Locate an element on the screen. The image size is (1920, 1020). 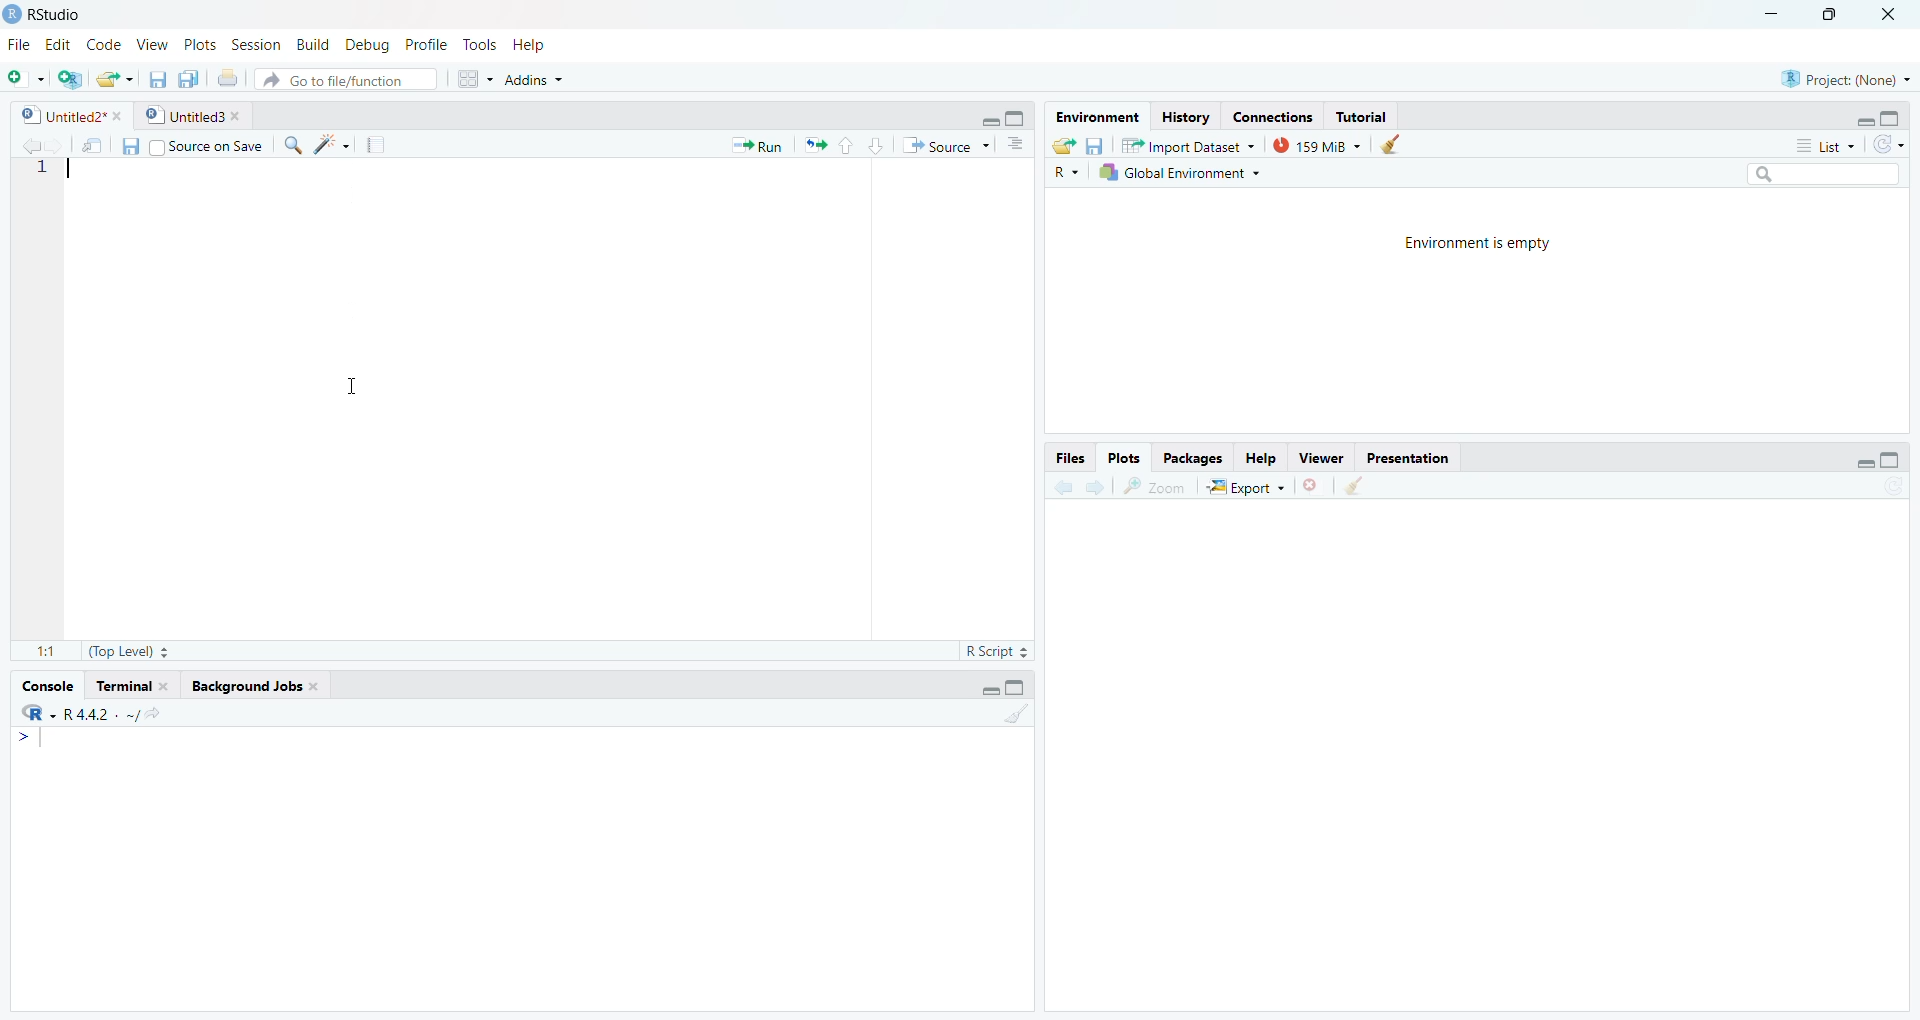
Import Dataset  is located at coordinates (1187, 144).